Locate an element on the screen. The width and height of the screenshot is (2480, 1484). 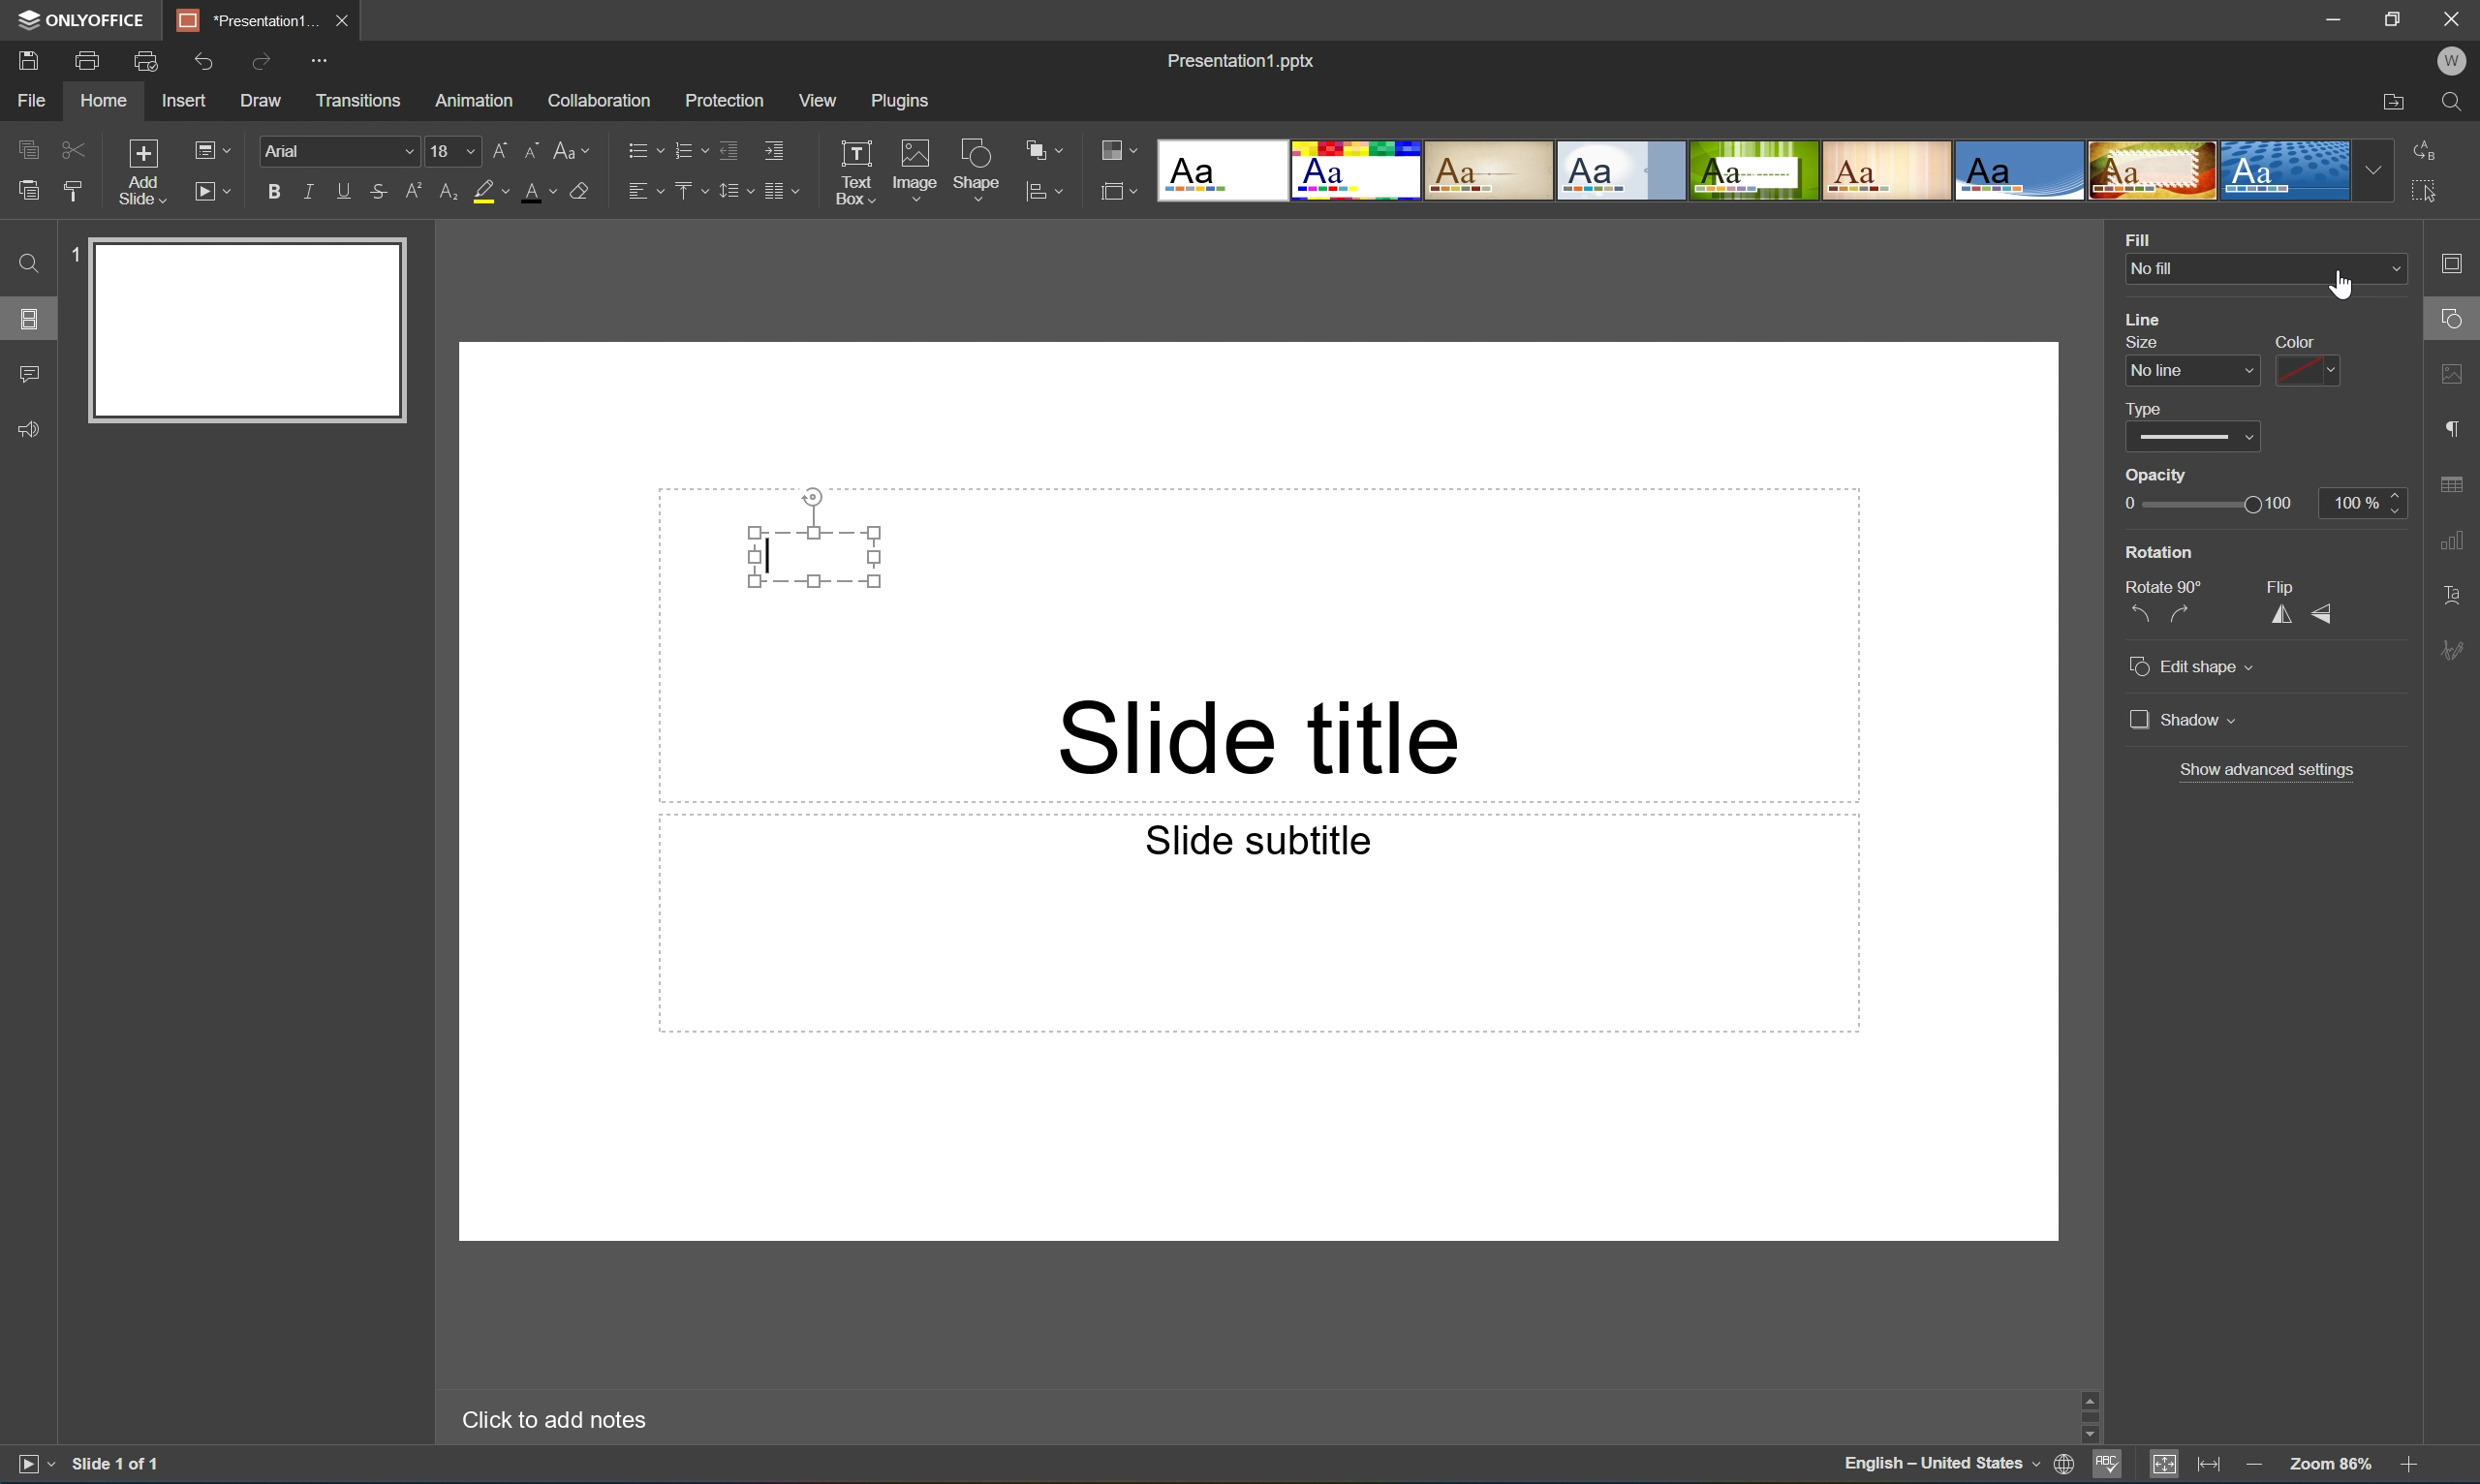
Protection is located at coordinates (722, 99).